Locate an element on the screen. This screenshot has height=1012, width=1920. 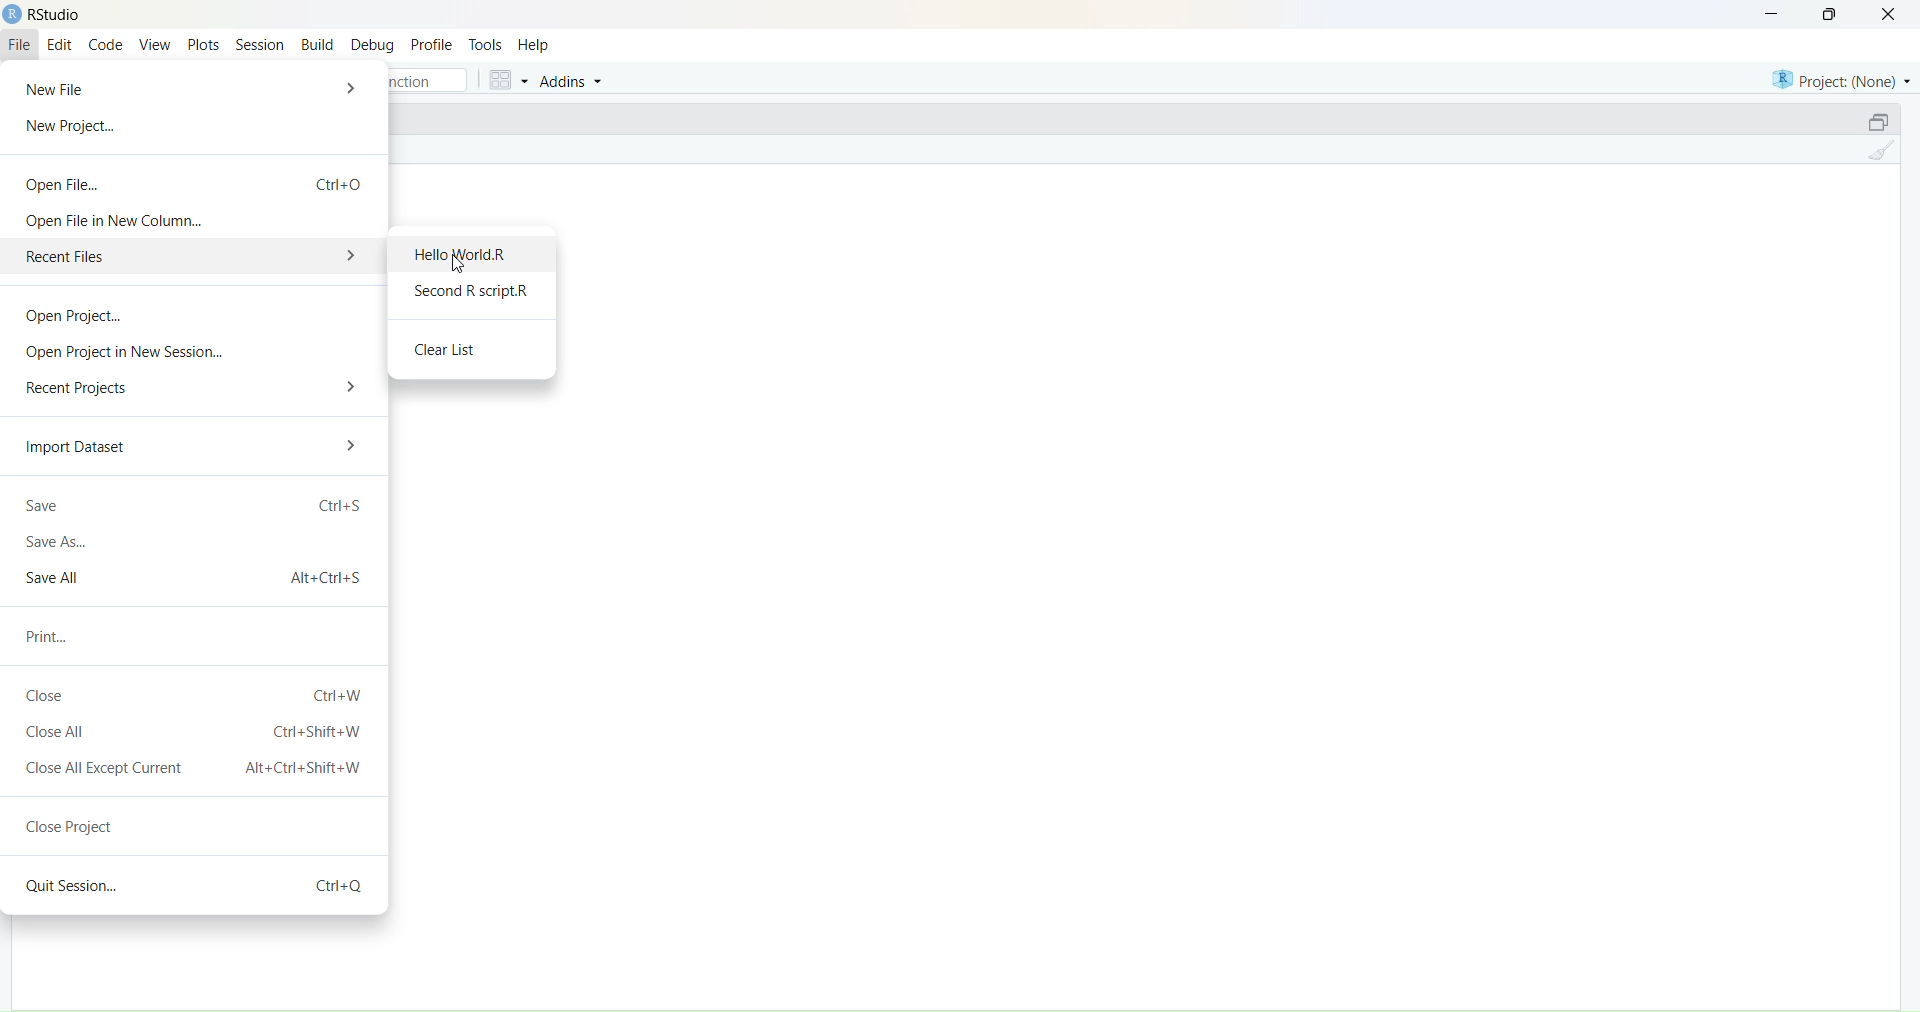
Save As... is located at coordinates (54, 543).